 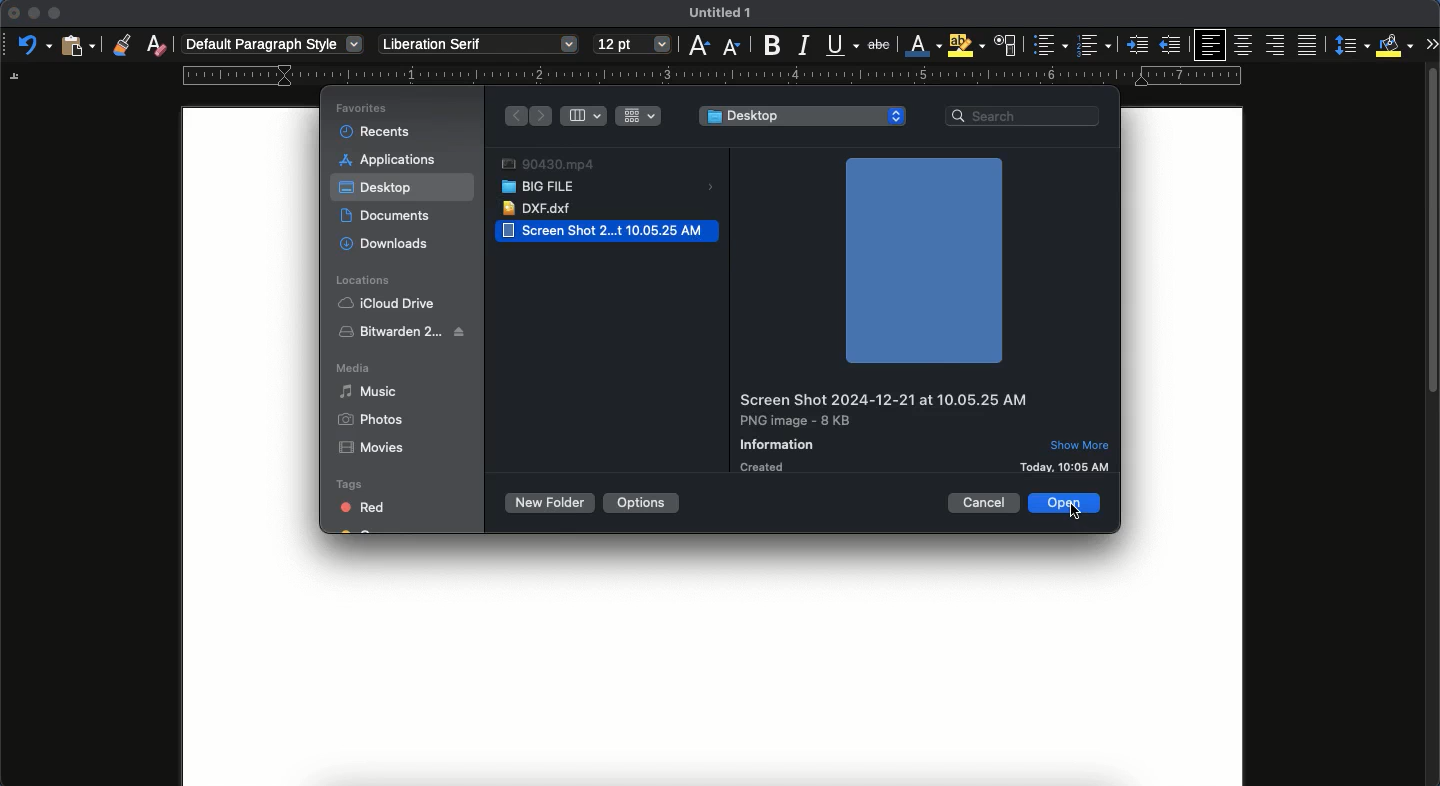 What do you see at coordinates (357, 507) in the screenshot?
I see `Red` at bounding box center [357, 507].